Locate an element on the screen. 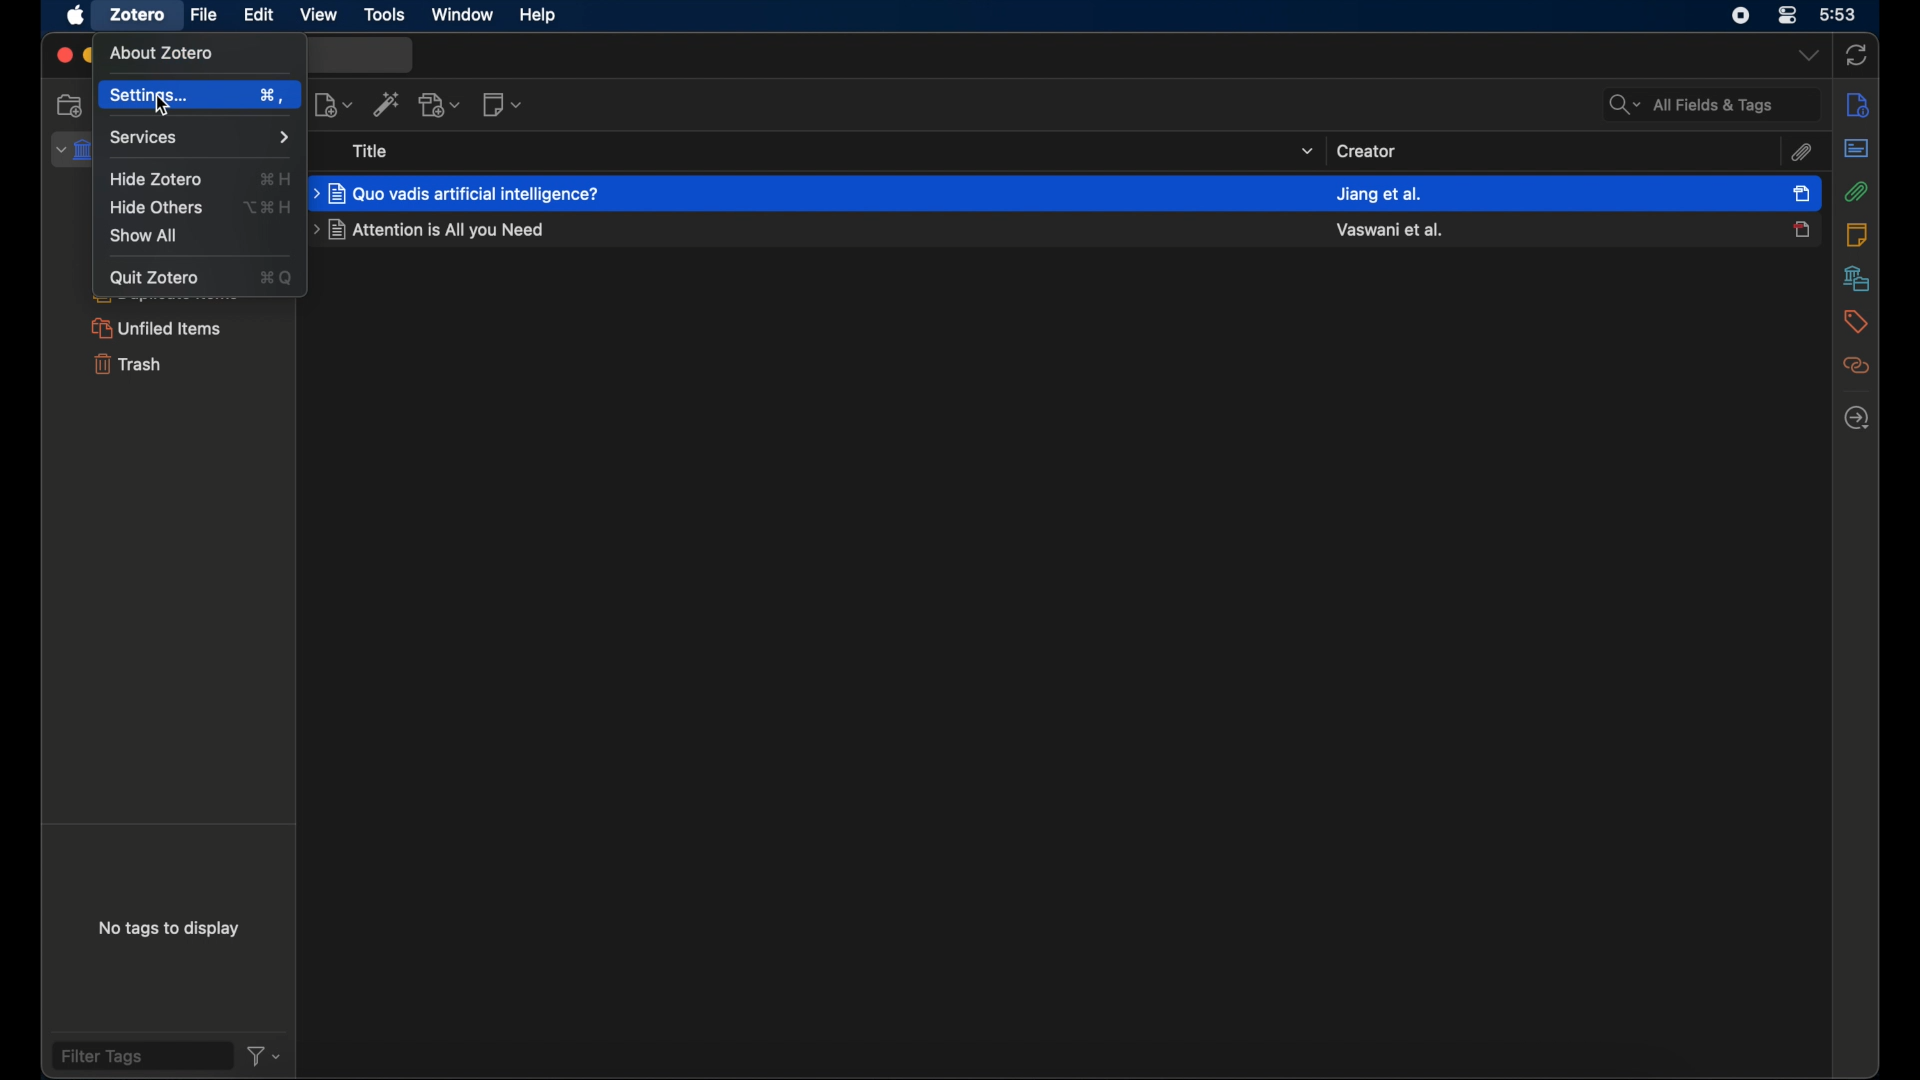  dropdown menu is located at coordinates (1807, 57).